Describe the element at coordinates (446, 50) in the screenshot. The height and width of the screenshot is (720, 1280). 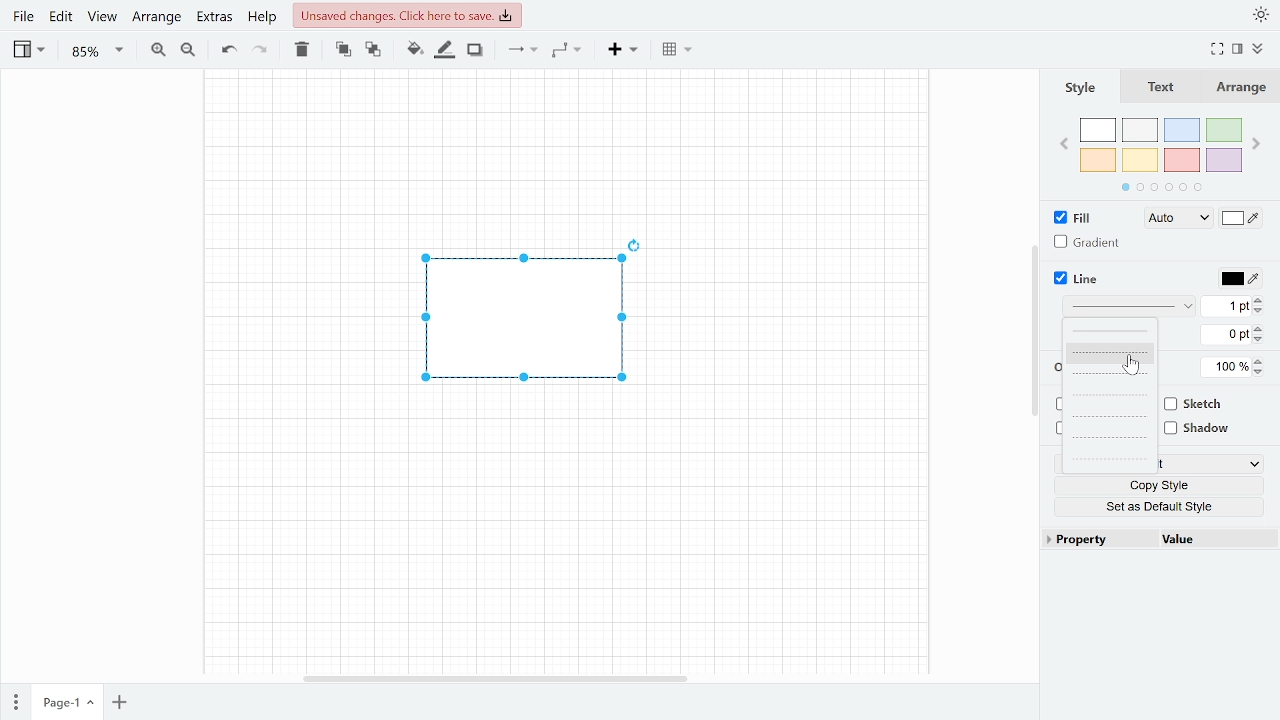
I see `Fill line` at that location.